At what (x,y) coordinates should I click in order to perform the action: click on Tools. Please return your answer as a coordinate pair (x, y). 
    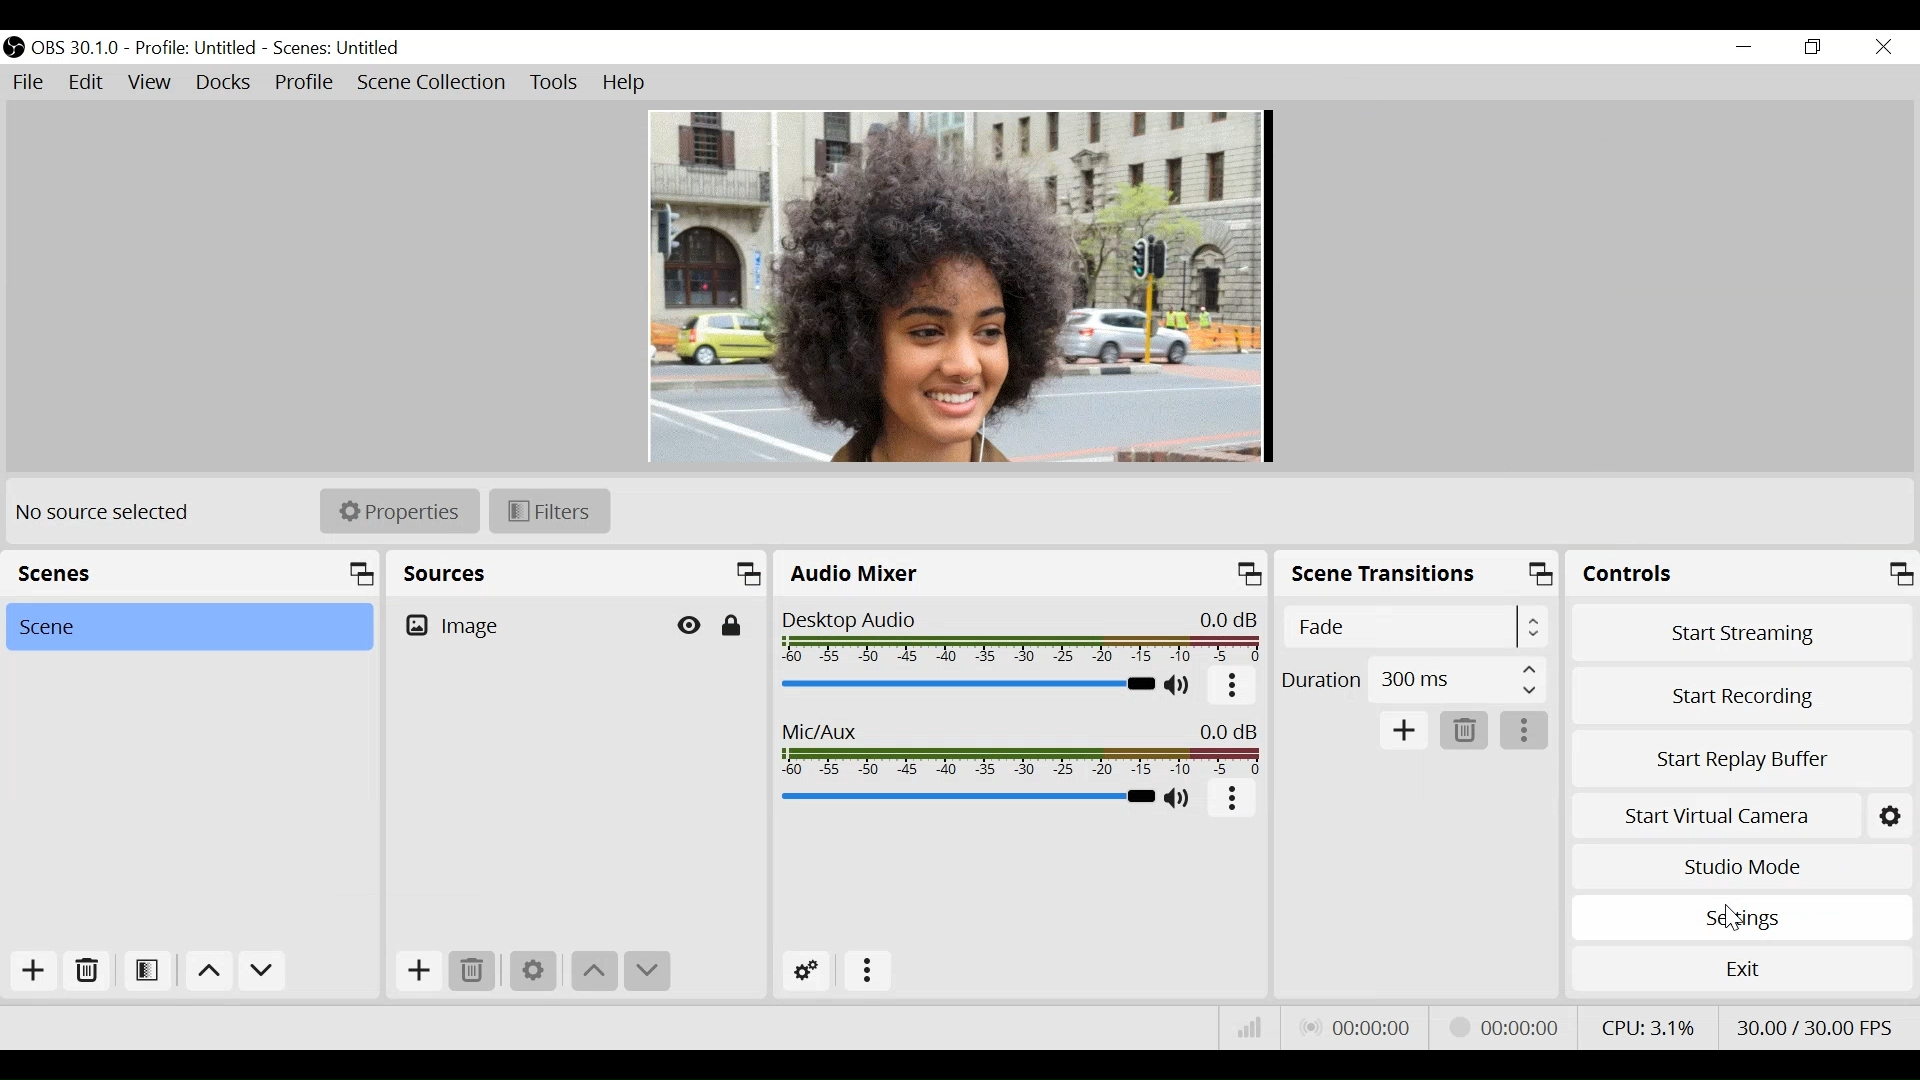
    Looking at the image, I should click on (555, 83).